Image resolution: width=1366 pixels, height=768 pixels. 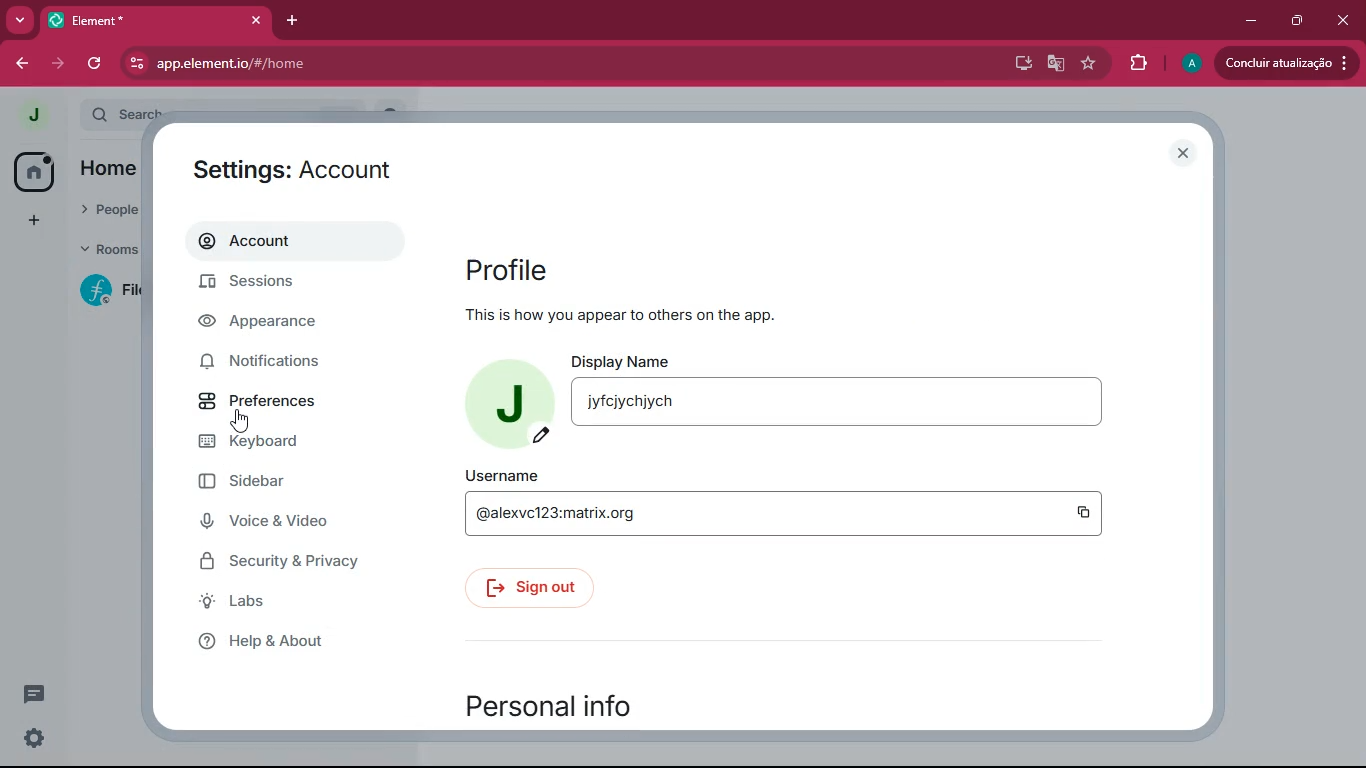 I want to click on threads, so click(x=36, y=693).